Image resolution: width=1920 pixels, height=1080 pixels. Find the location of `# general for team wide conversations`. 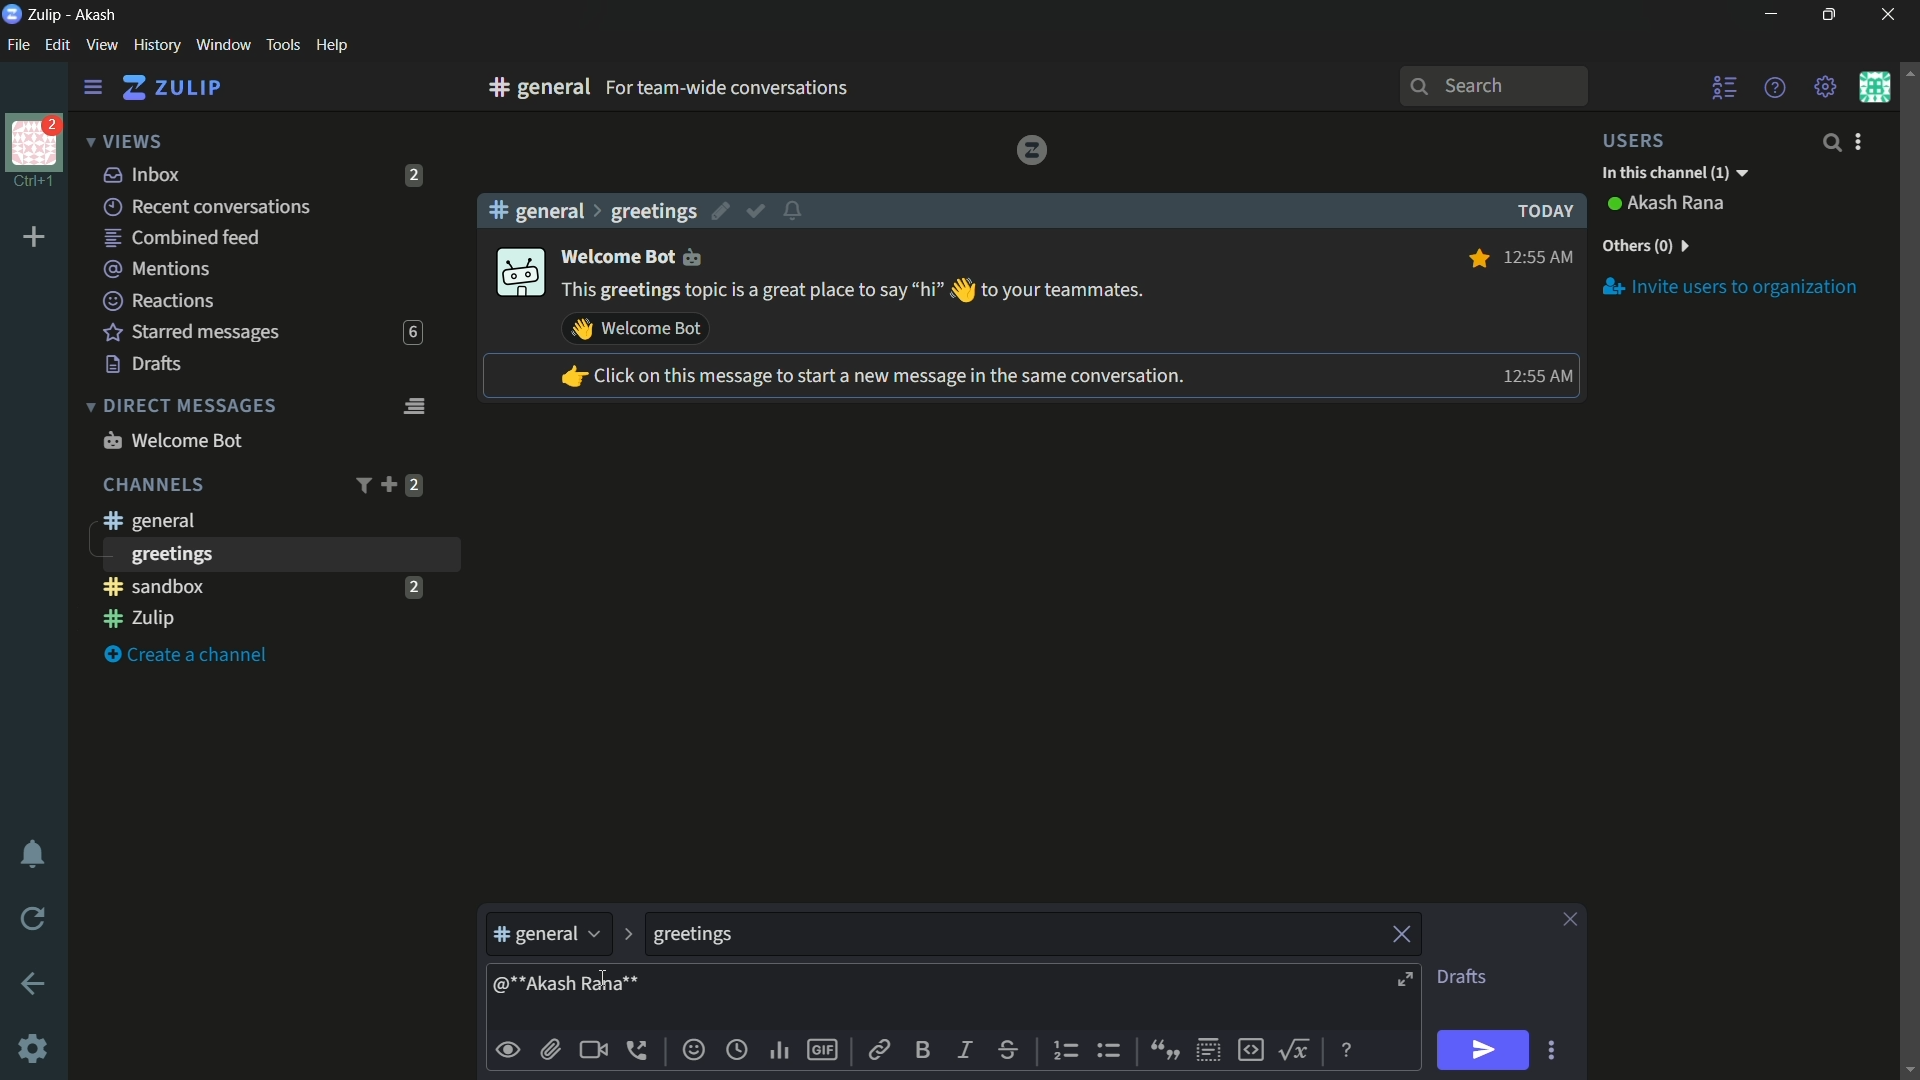

# general for team wide conversations is located at coordinates (762, 87).